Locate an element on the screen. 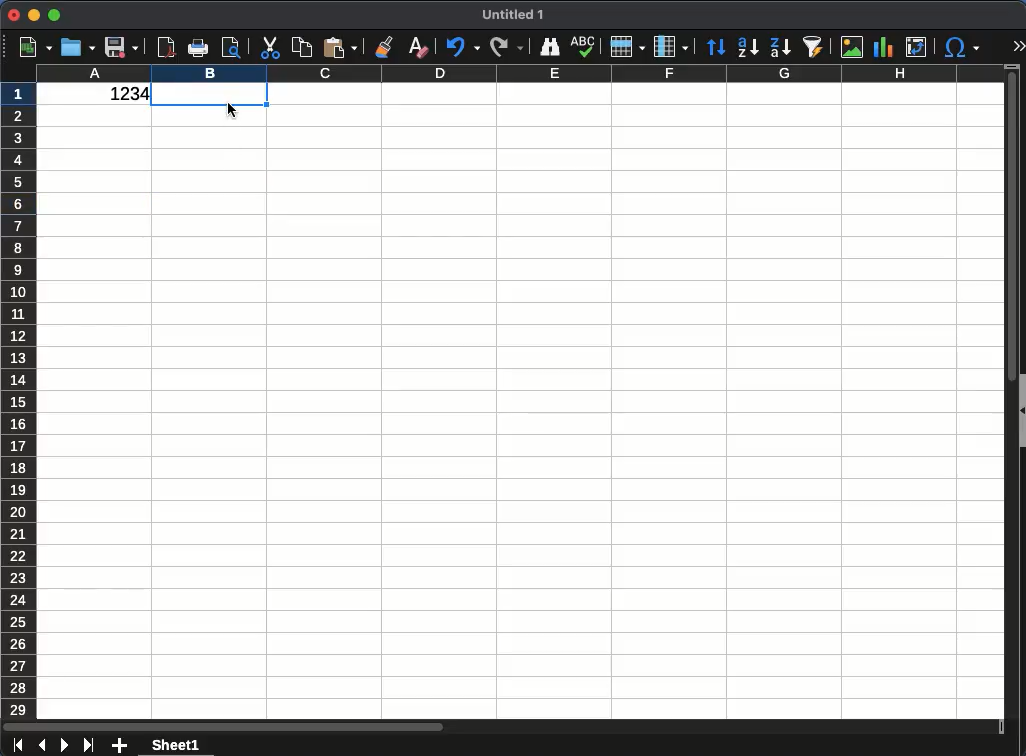 This screenshot has width=1026, height=756. chart is located at coordinates (883, 48).